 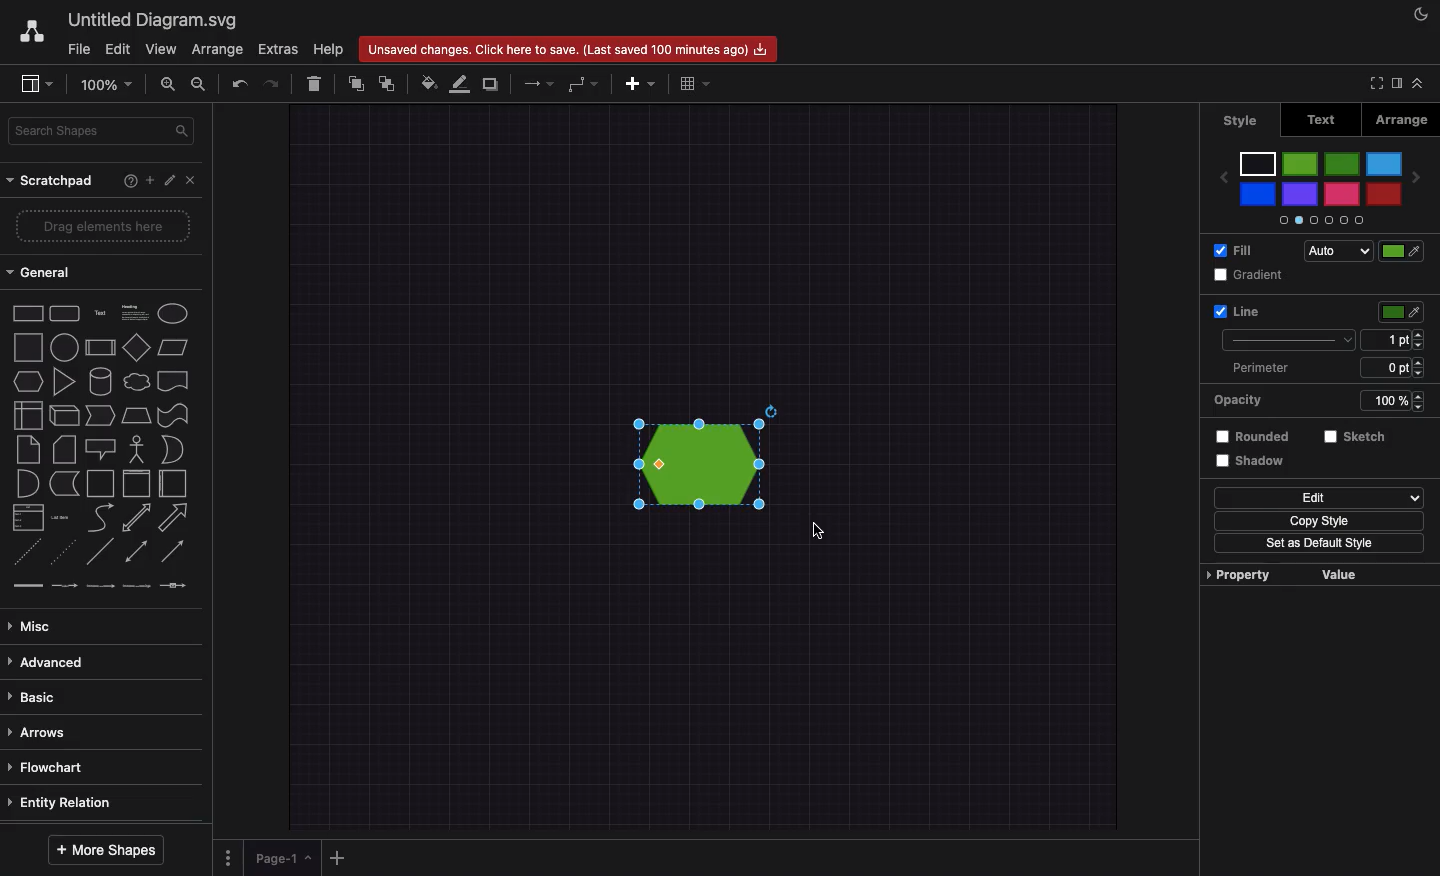 What do you see at coordinates (1245, 576) in the screenshot?
I see `Property` at bounding box center [1245, 576].